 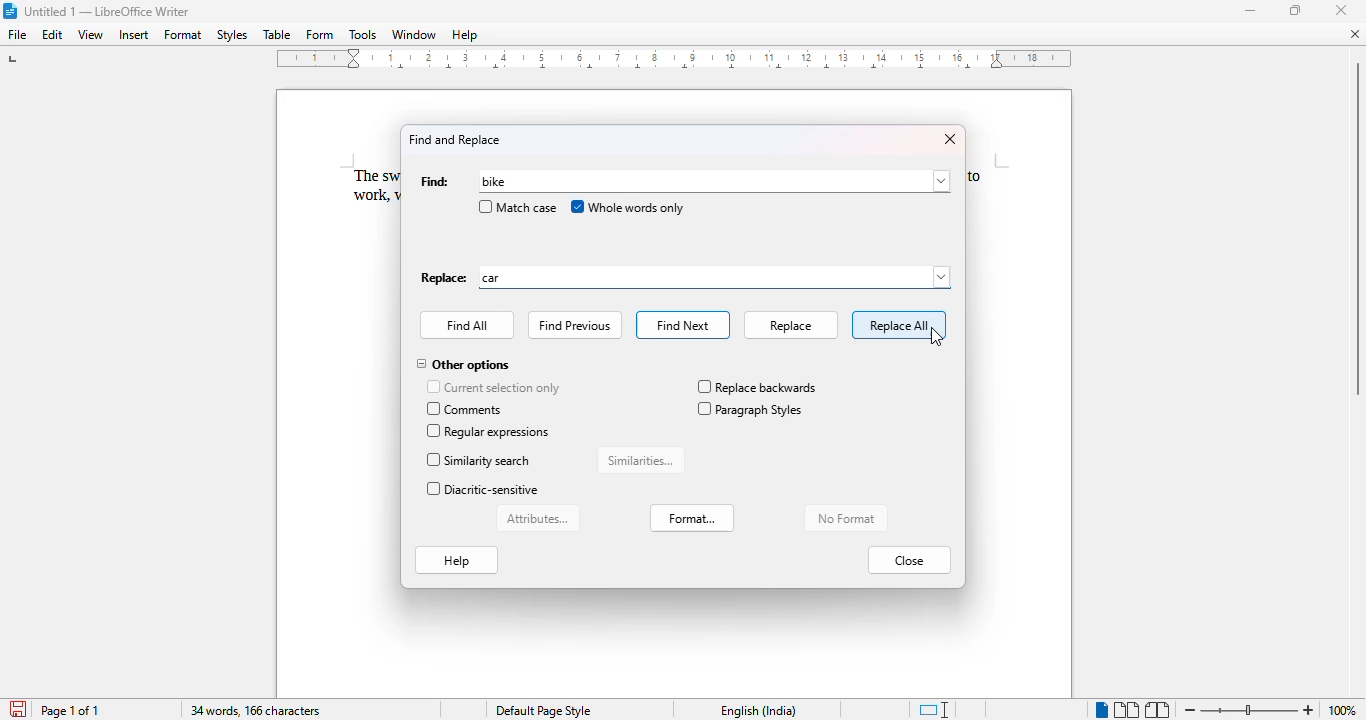 What do you see at coordinates (941, 181) in the screenshot?
I see `browse` at bounding box center [941, 181].